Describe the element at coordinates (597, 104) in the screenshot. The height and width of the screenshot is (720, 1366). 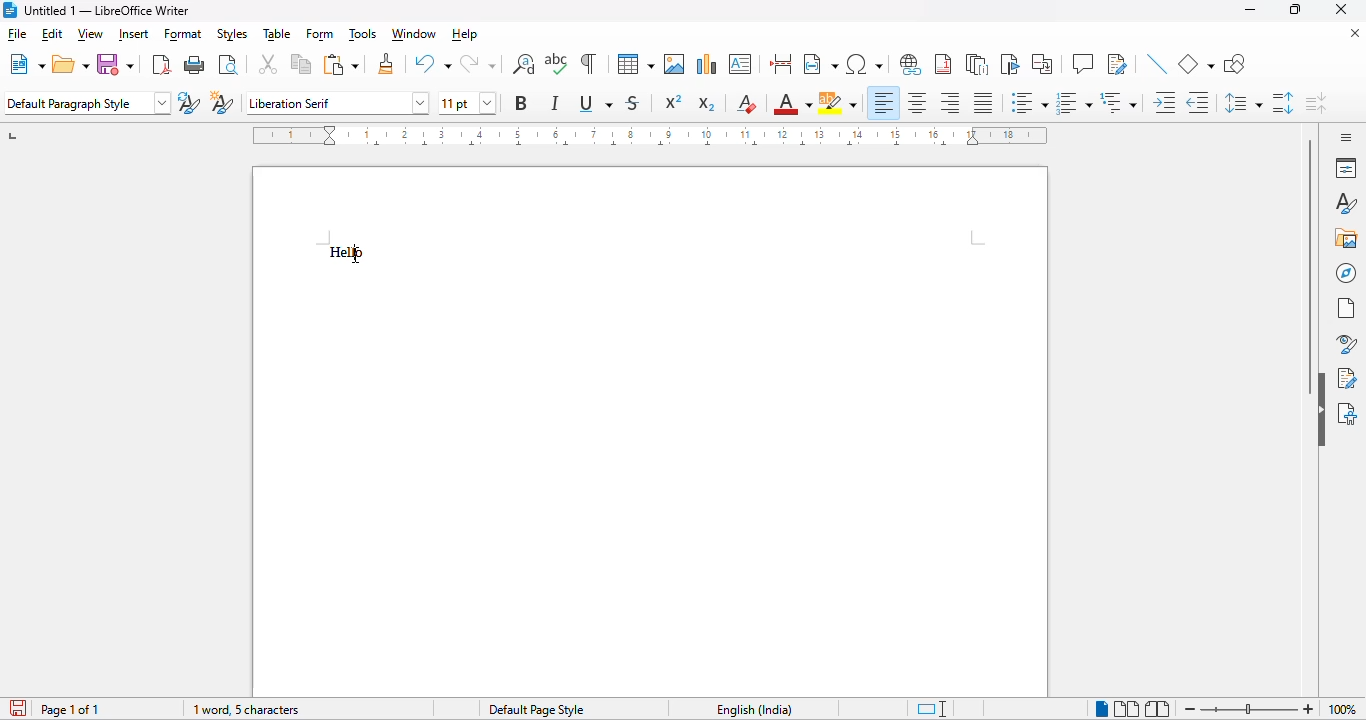
I see `underline` at that location.